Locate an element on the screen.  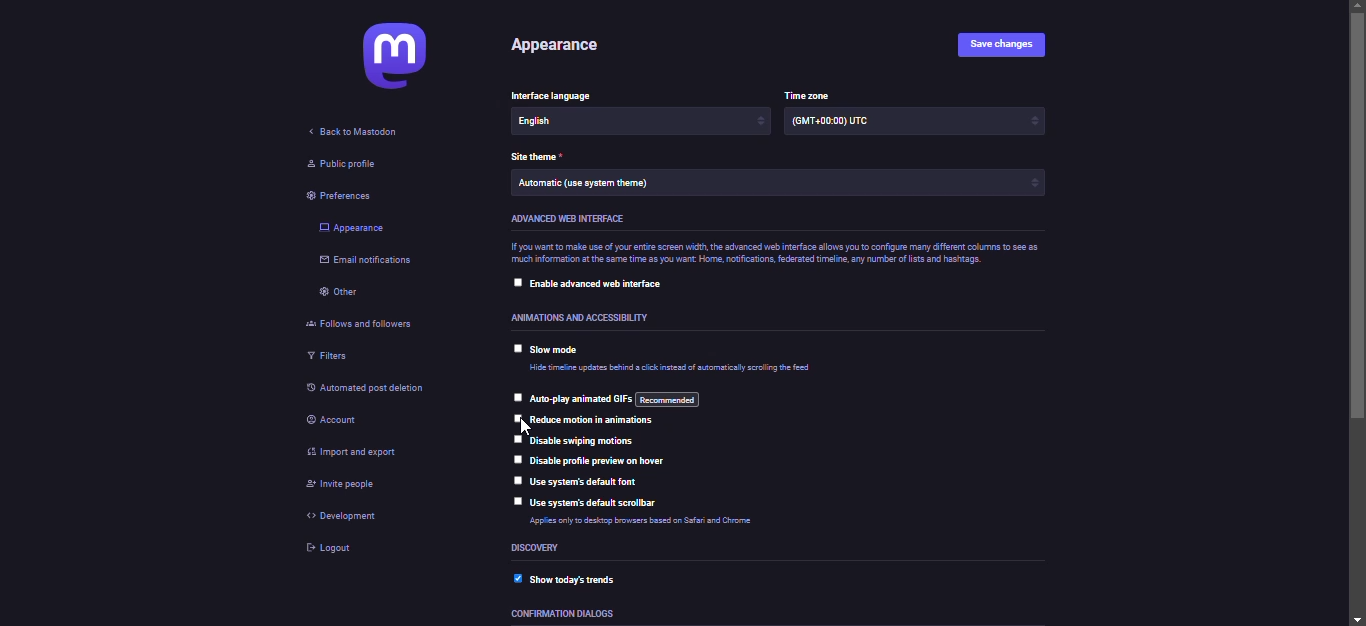
save changes is located at coordinates (1008, 45).